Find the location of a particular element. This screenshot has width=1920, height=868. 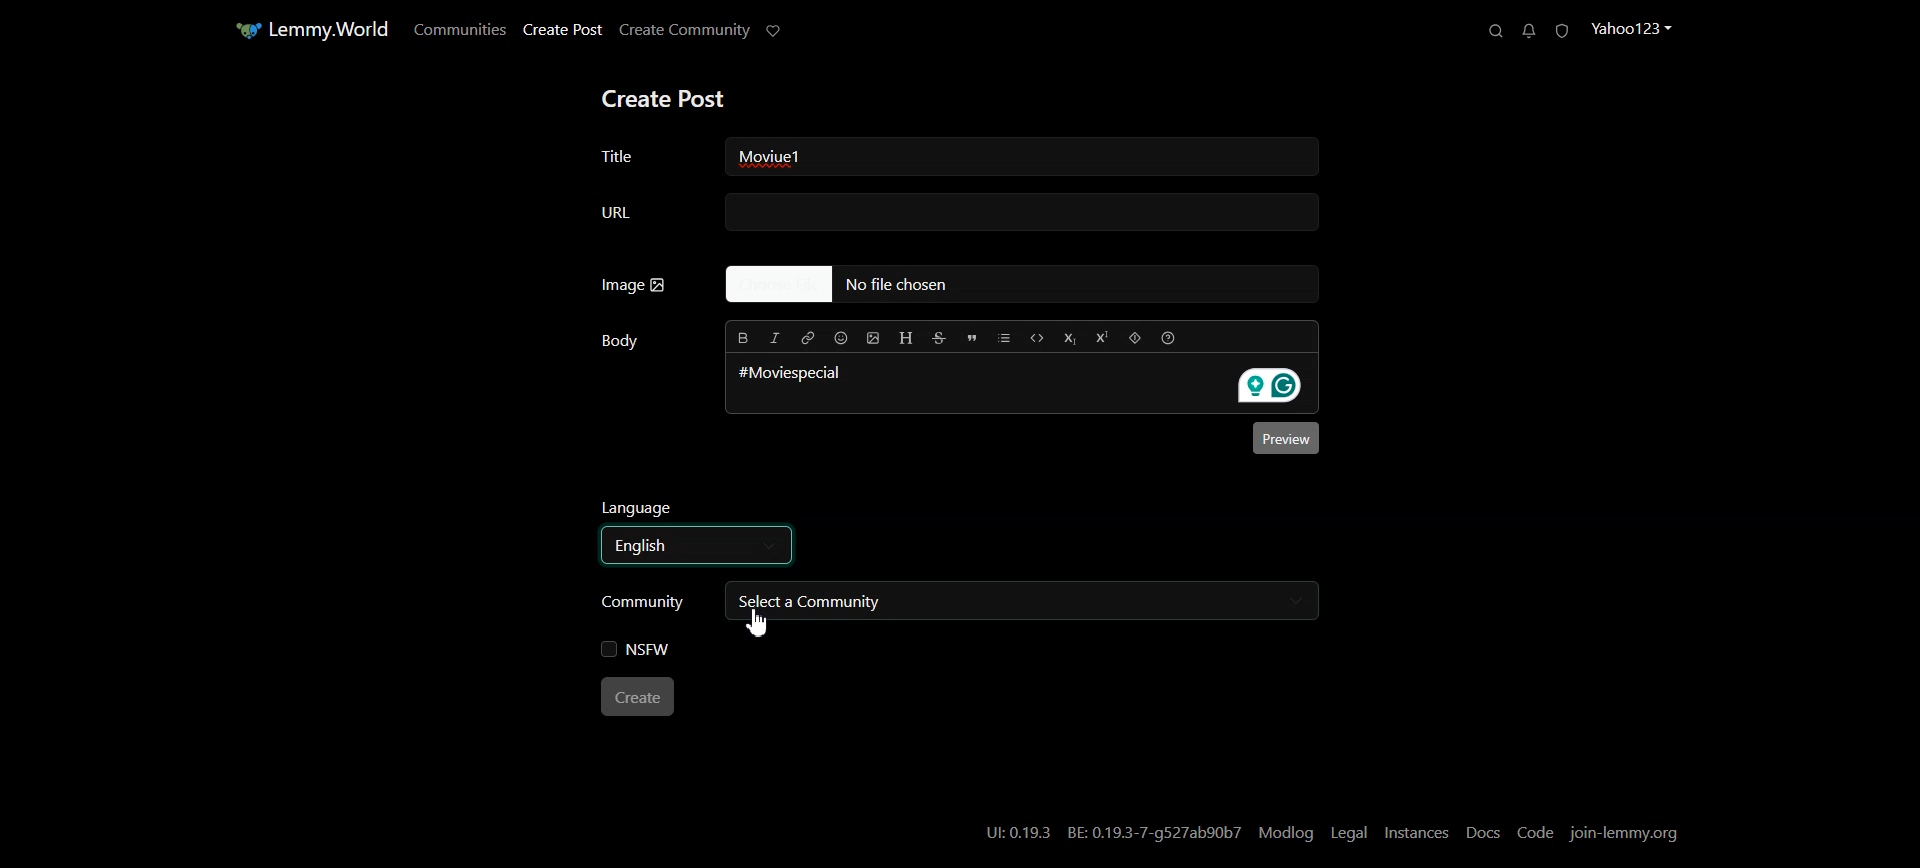

Strikethrough is located at coordinates (940, 338).